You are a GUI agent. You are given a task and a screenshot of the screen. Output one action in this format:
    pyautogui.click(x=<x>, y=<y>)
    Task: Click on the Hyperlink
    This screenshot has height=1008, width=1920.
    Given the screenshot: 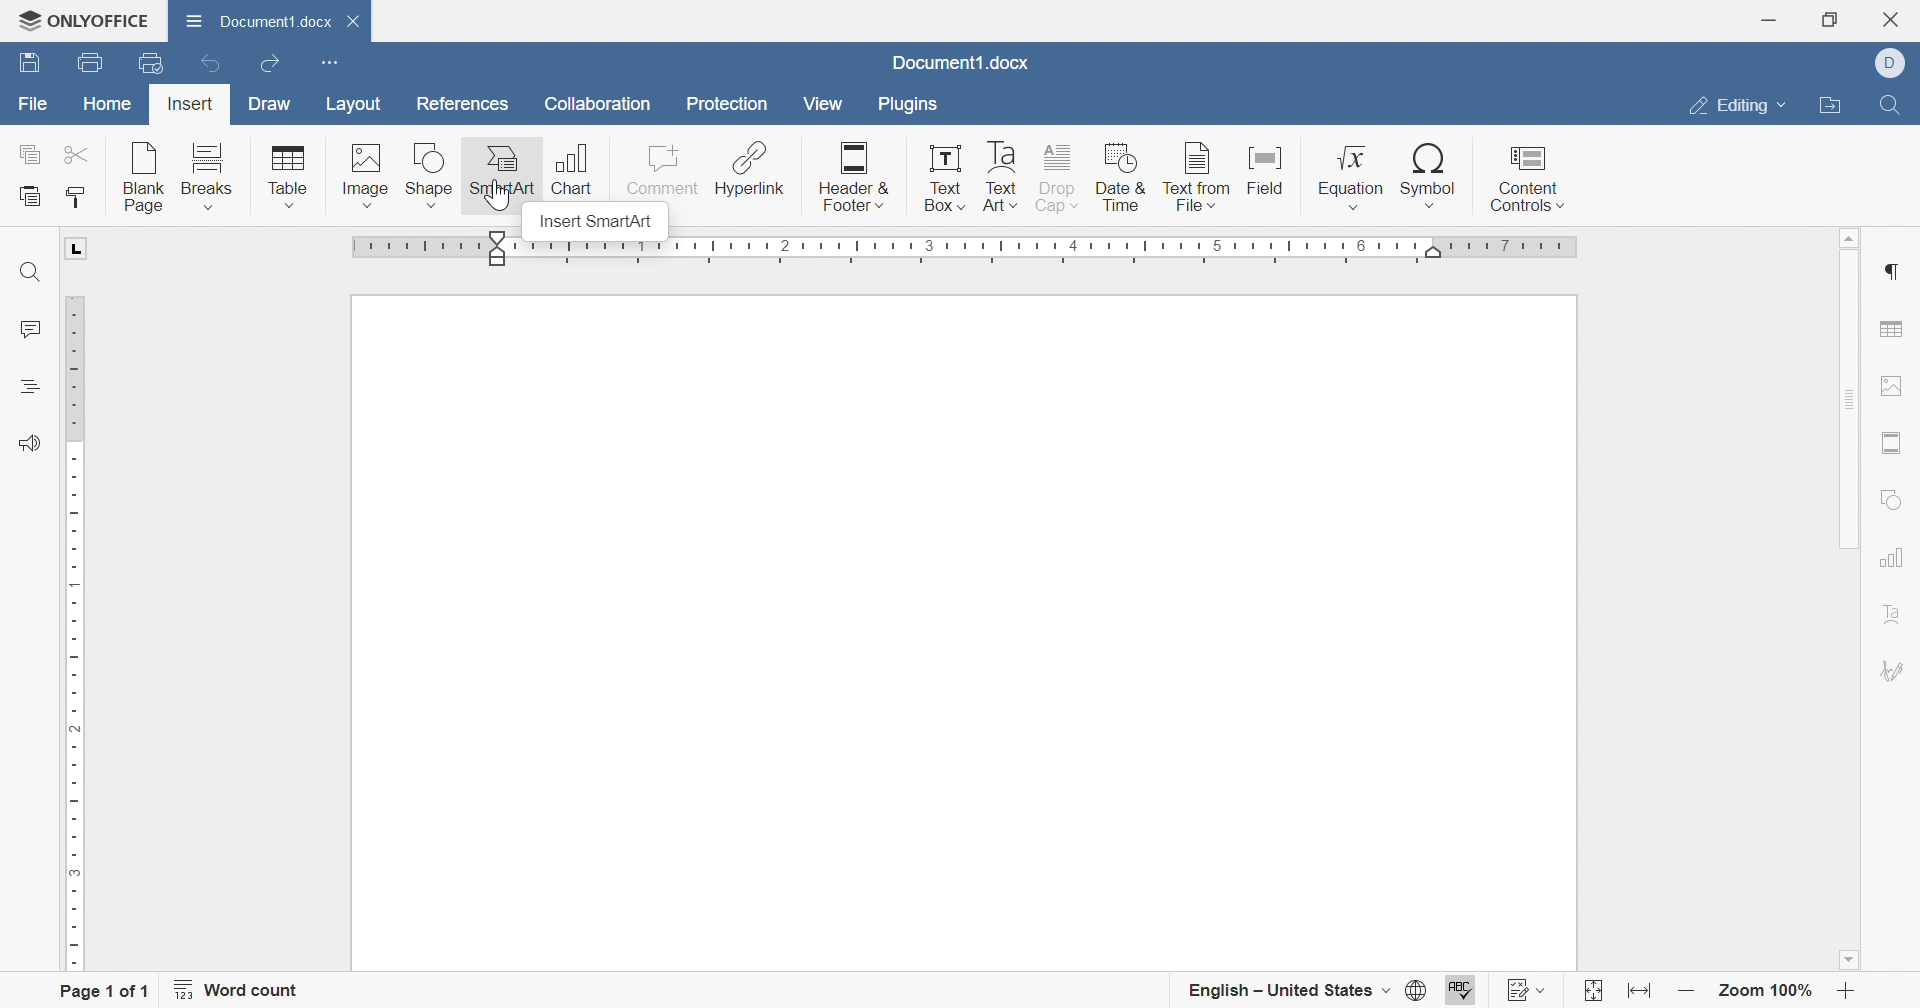 What is the action you would take?
    pyautogui.click(x=749, y=171)
    